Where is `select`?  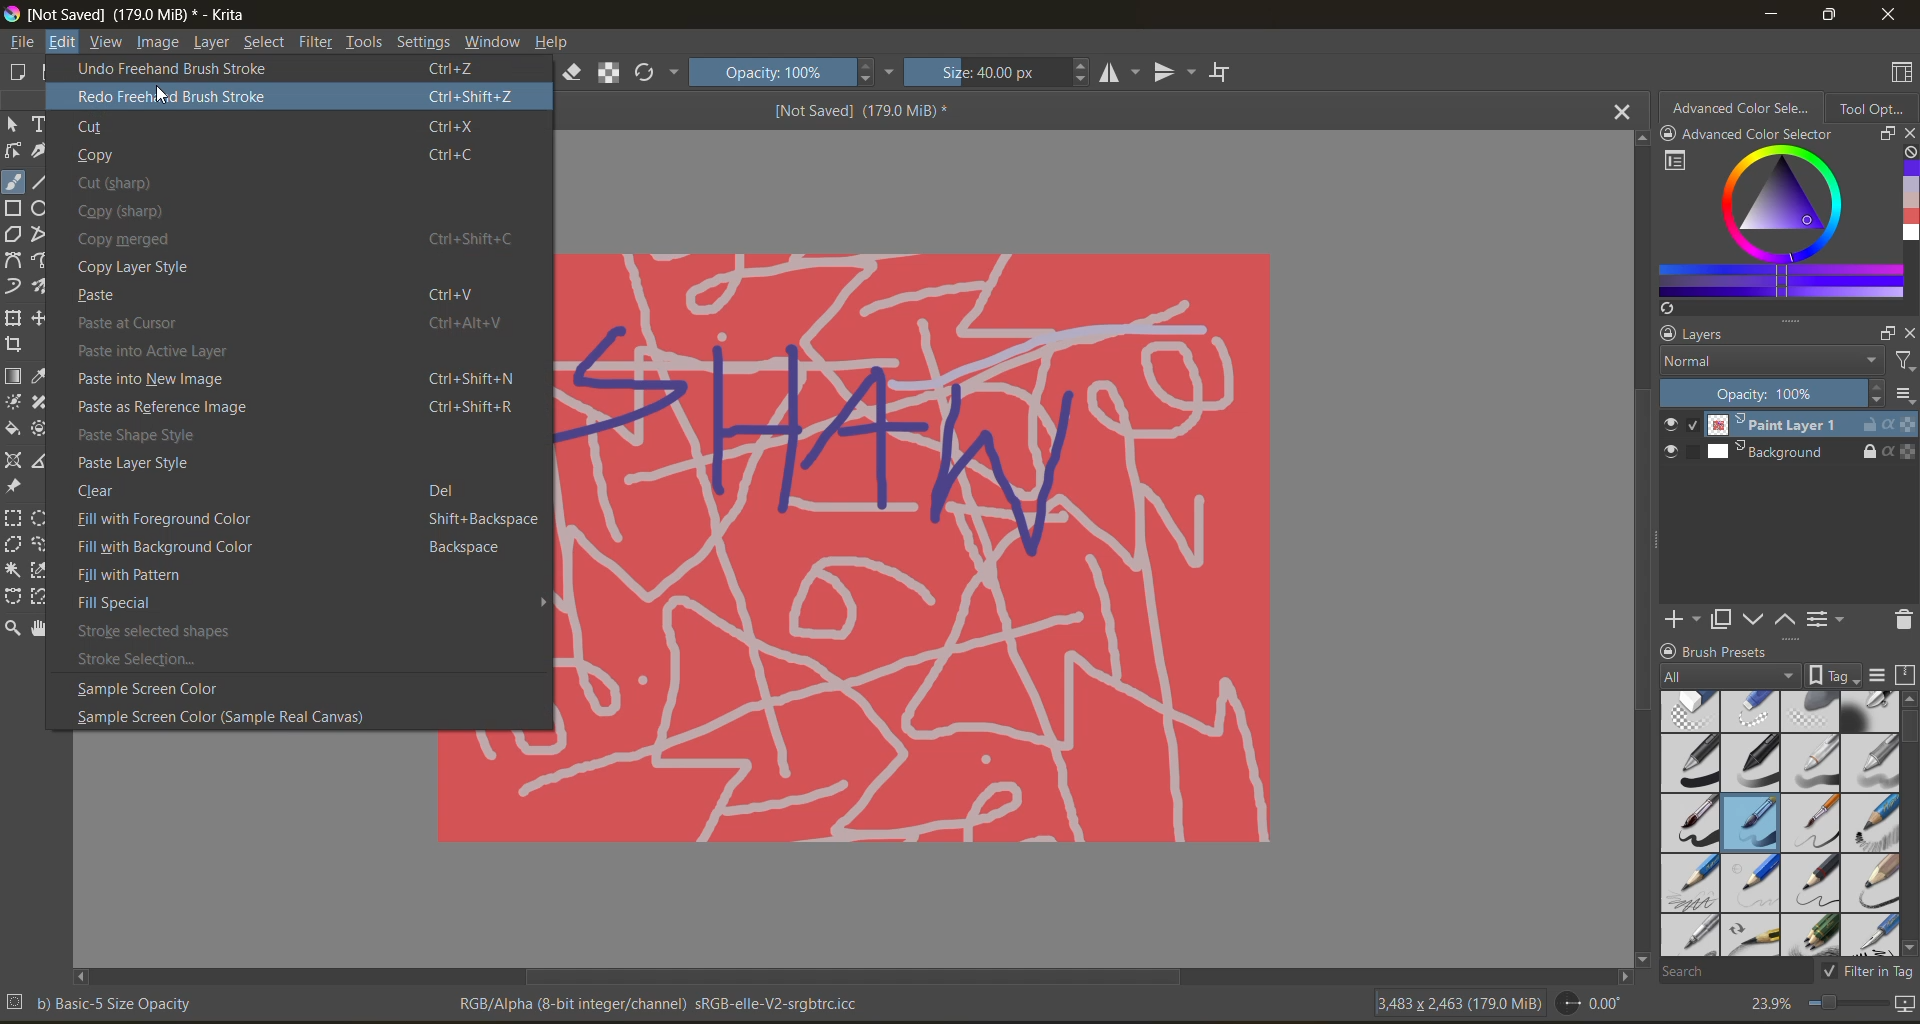
select is located at coordinates (264, 42).